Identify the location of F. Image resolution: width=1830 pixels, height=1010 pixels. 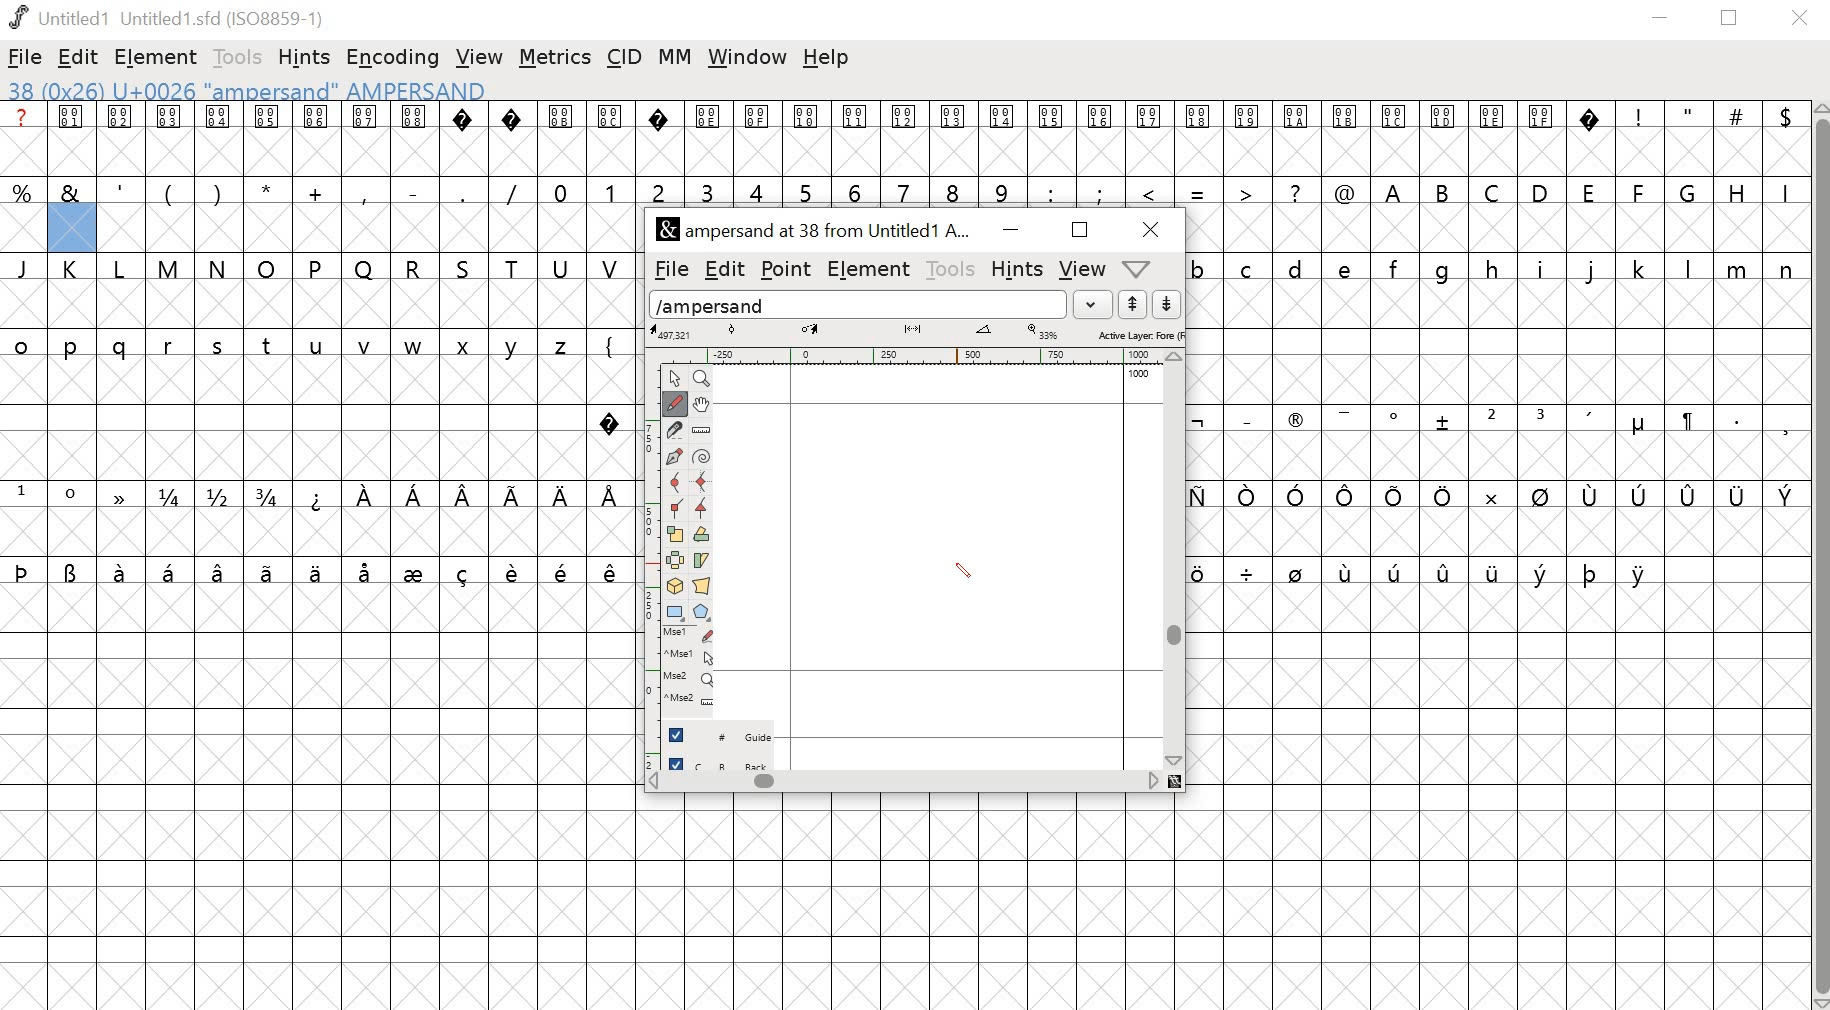
(1641, 192).